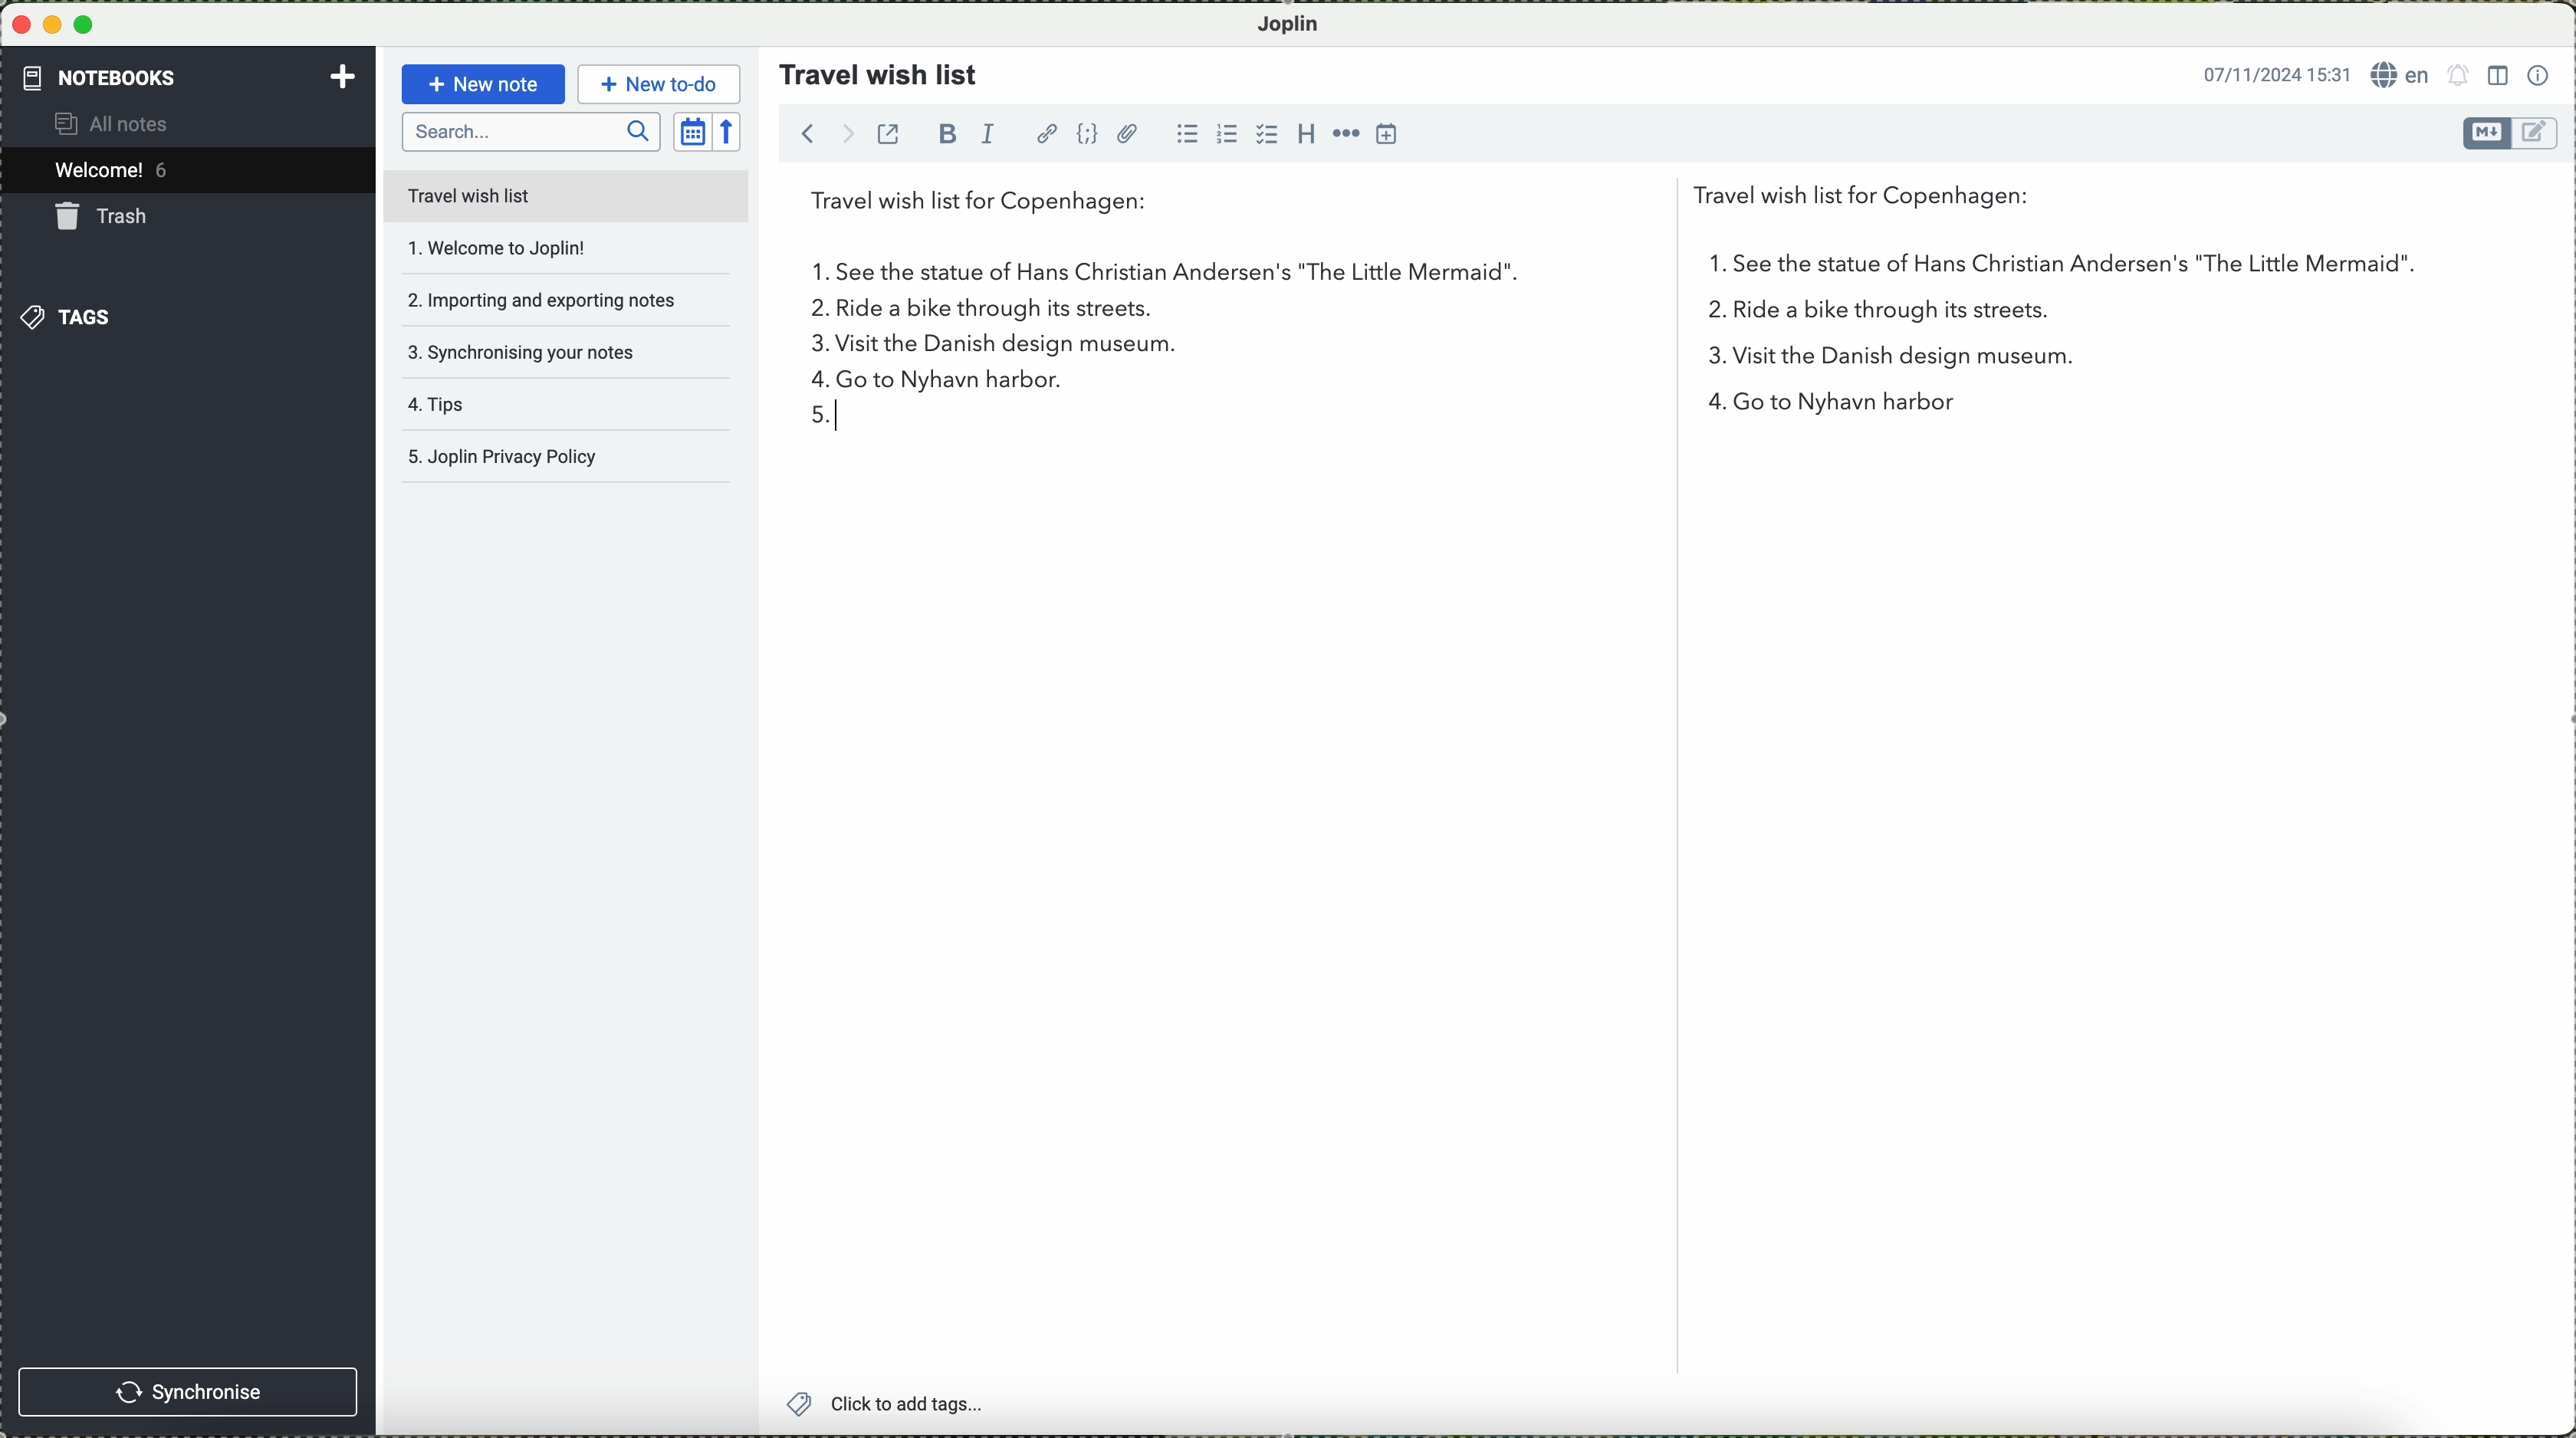 The image size is (2576, 1438). What do you see at coordinates (20, 26) in the screenshot?
I see `close` at bounding box center [20, 26].